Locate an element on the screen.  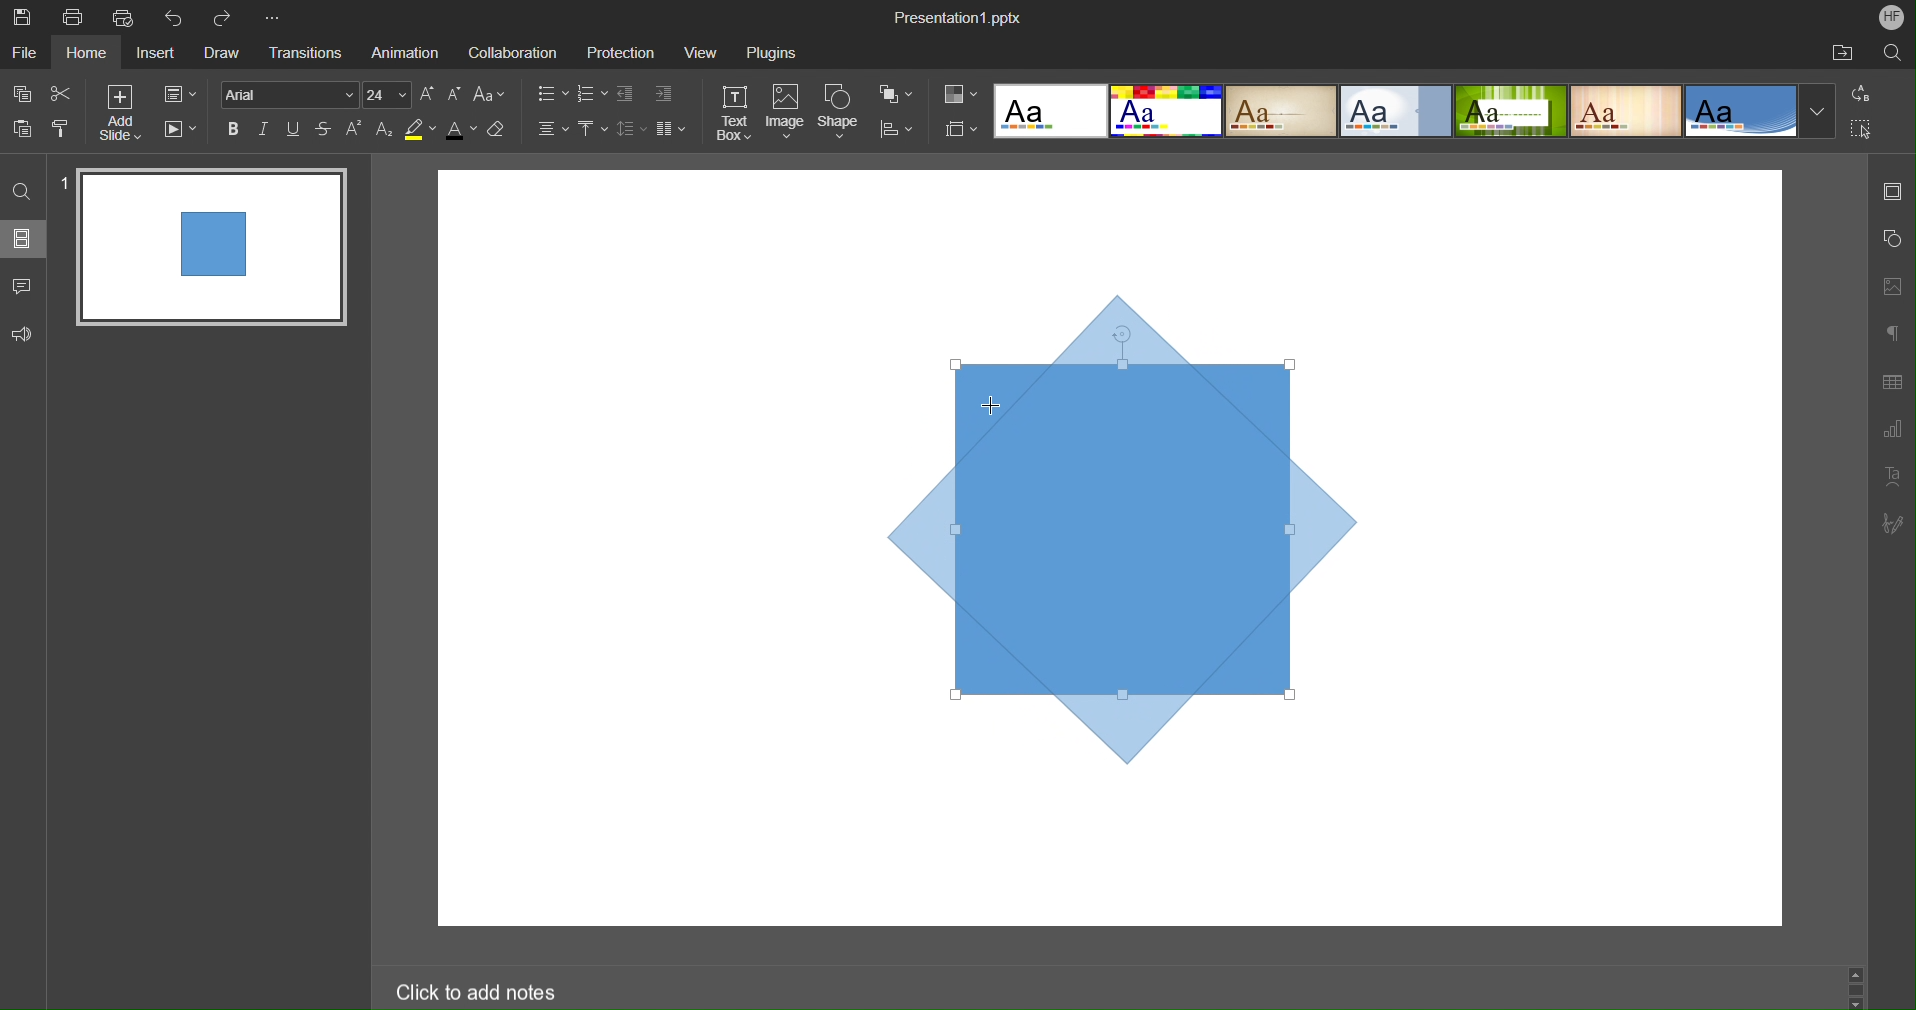
Bullet List is located at coordinates (548, 95).